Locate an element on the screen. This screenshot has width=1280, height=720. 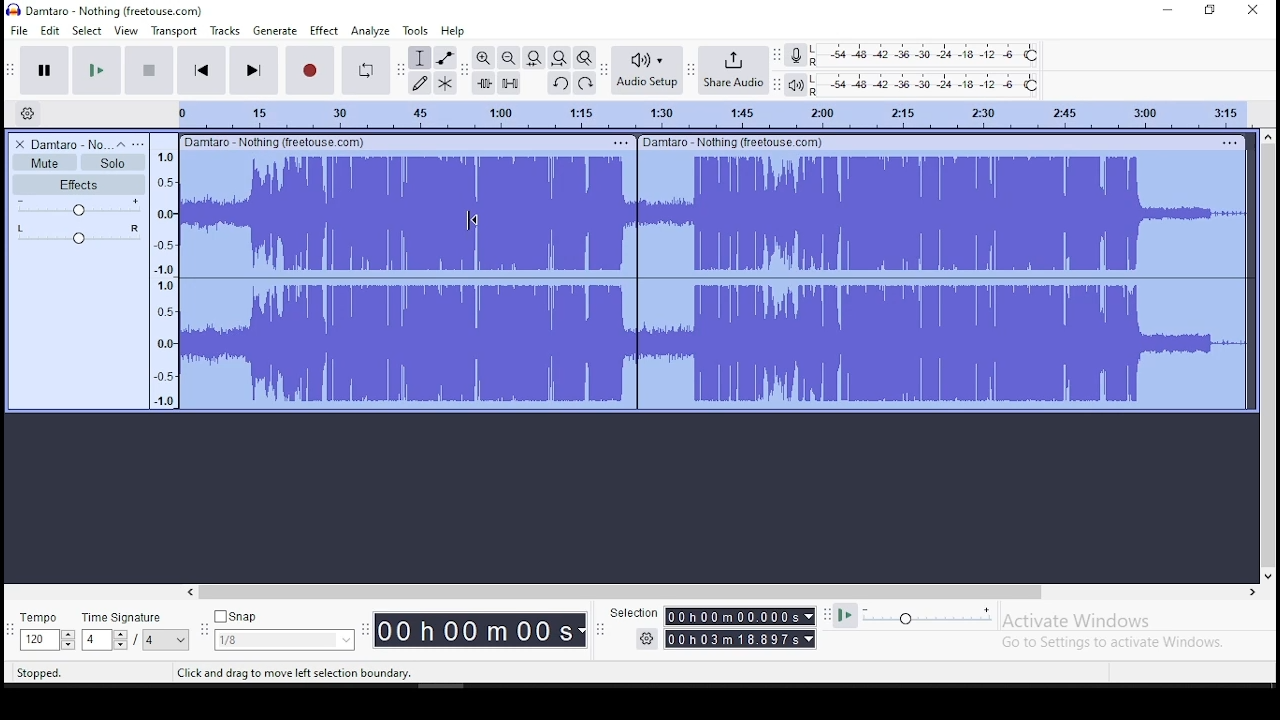
skip to start is located at coordinates (201, 69).